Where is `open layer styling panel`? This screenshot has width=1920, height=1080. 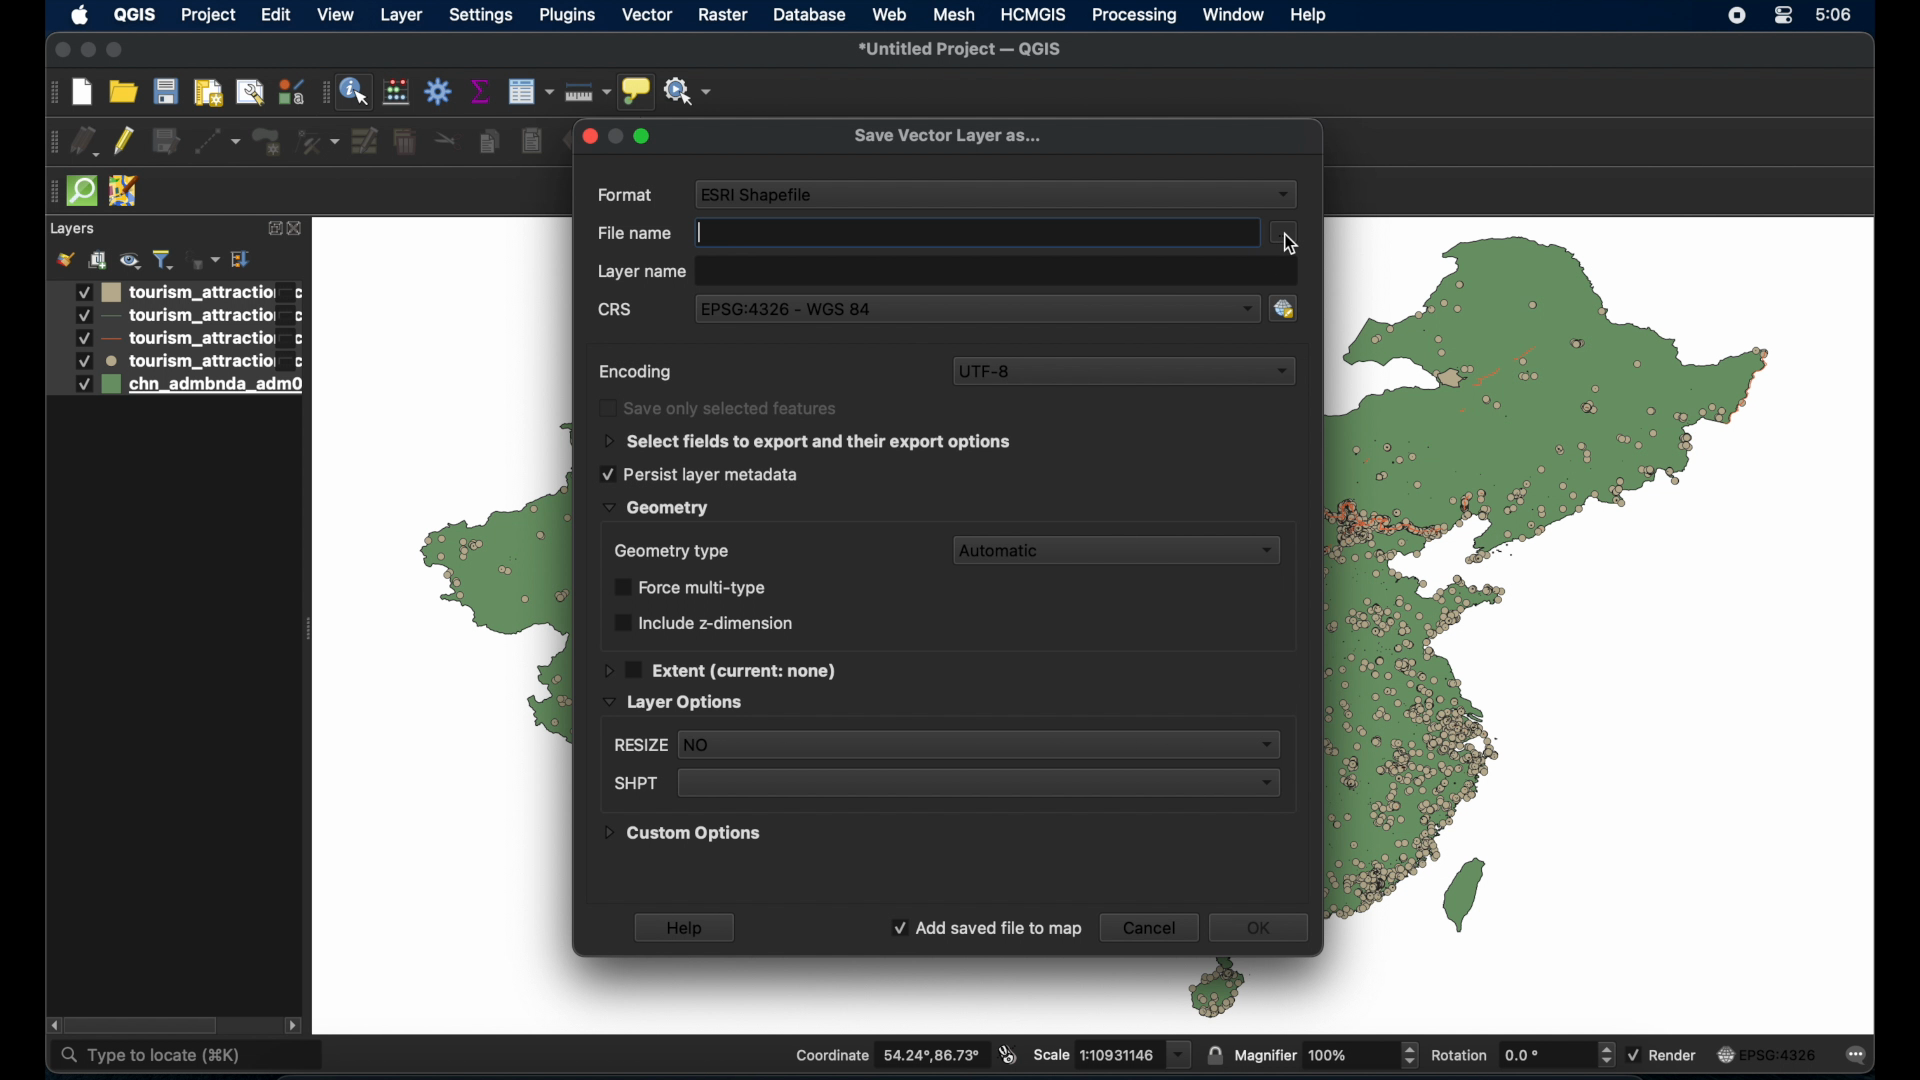 open layer styling panel is located at coordinates (65, 258).